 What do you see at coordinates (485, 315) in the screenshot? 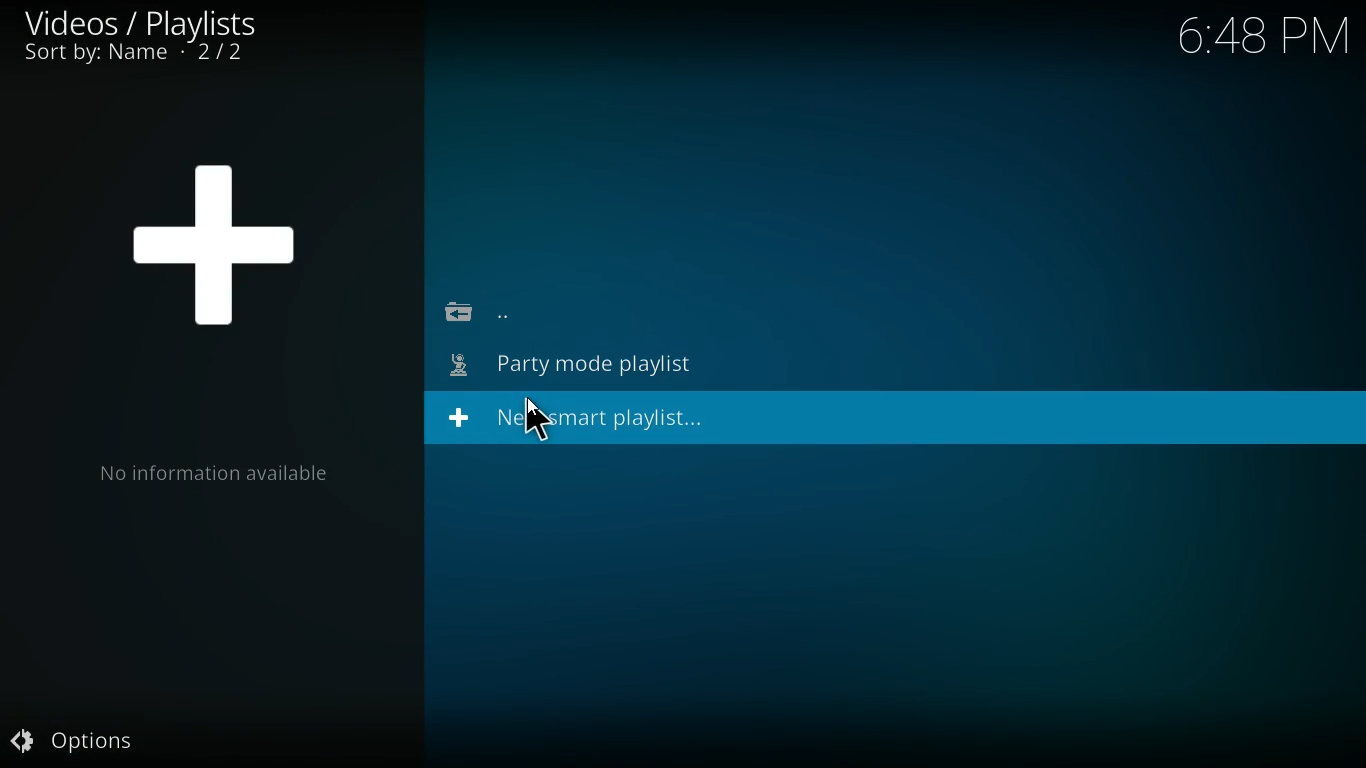
I see `back` at bounding box center [485, 315].